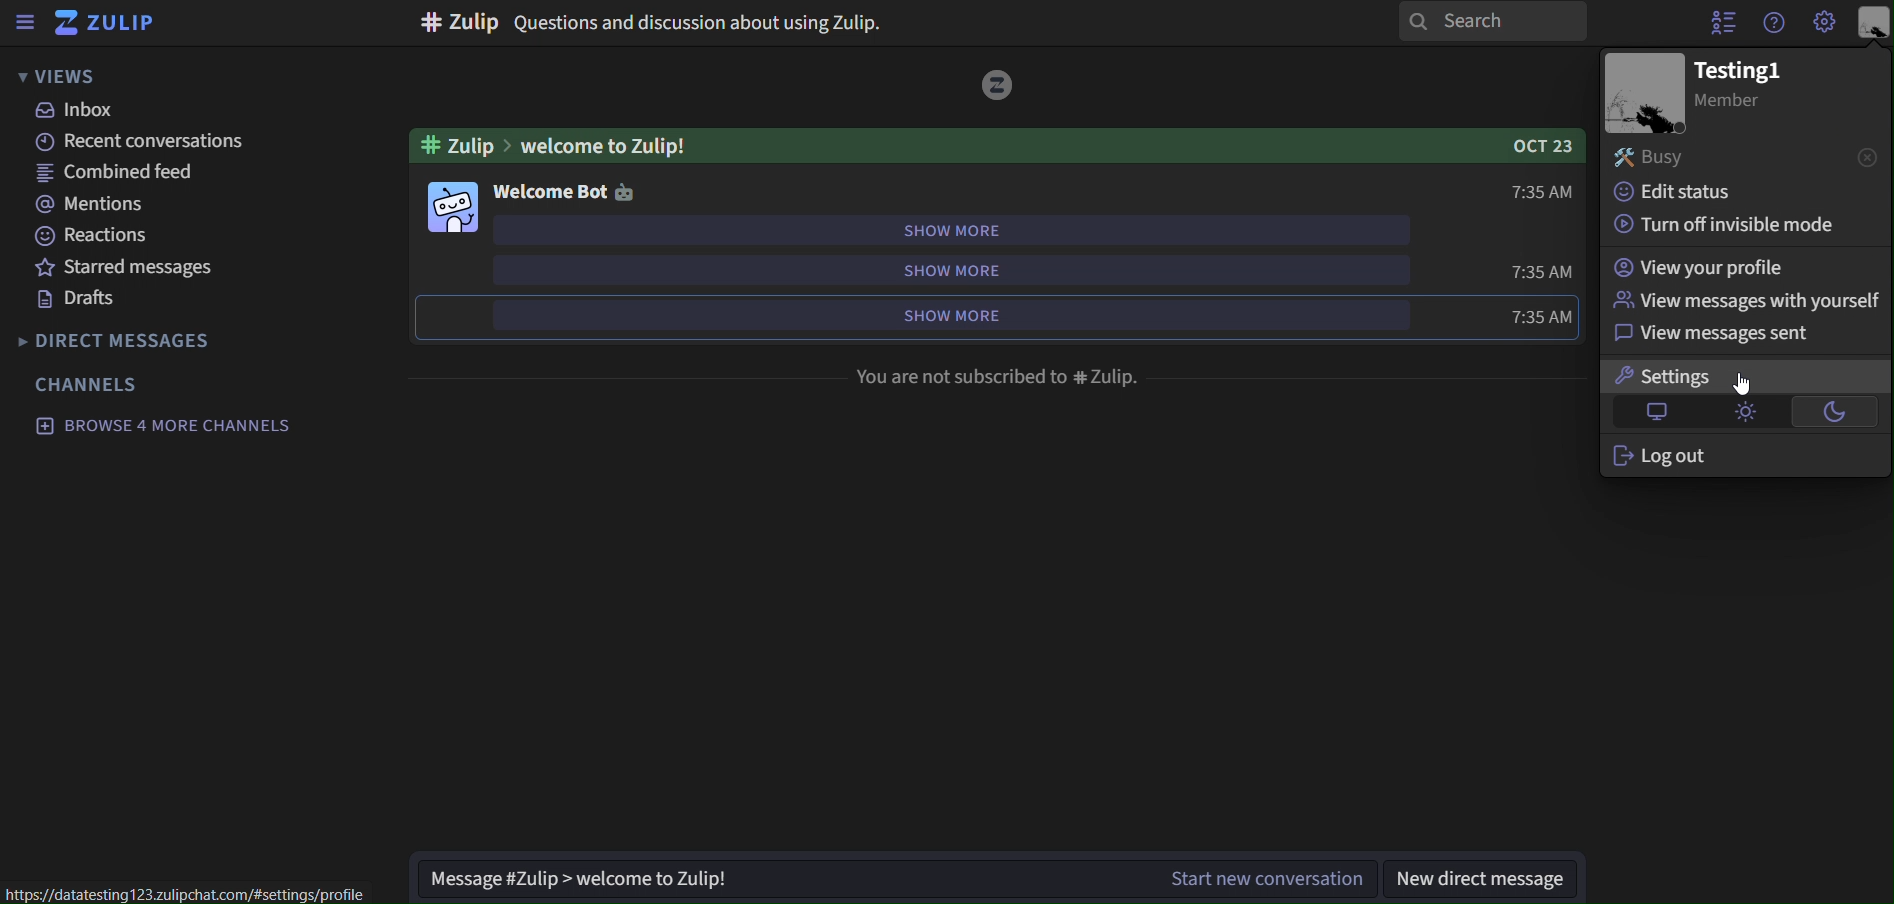 The image size is (1894, 904). Describe the element at coordinates (77, 112) in the screenshot. I see `inbox` at that location.